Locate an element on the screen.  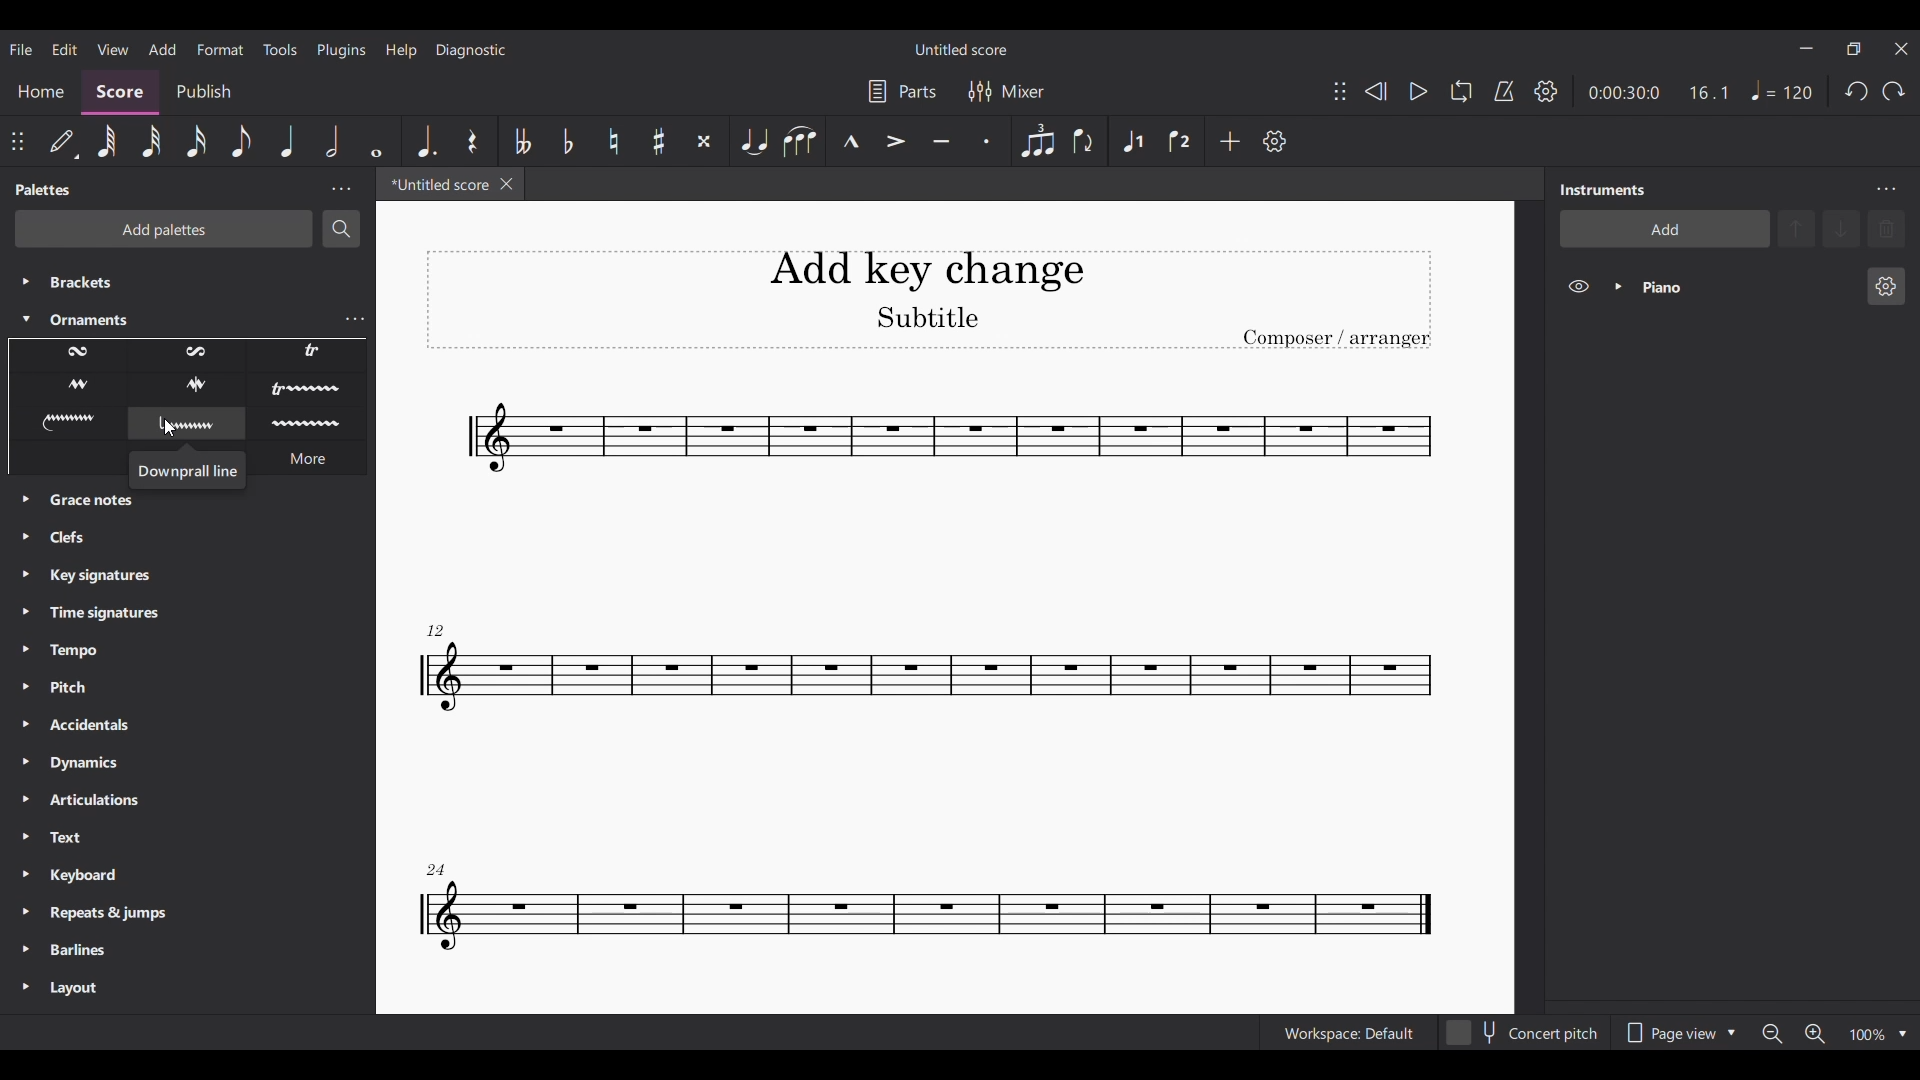
Panel title is located at coordinates (1601, 189).